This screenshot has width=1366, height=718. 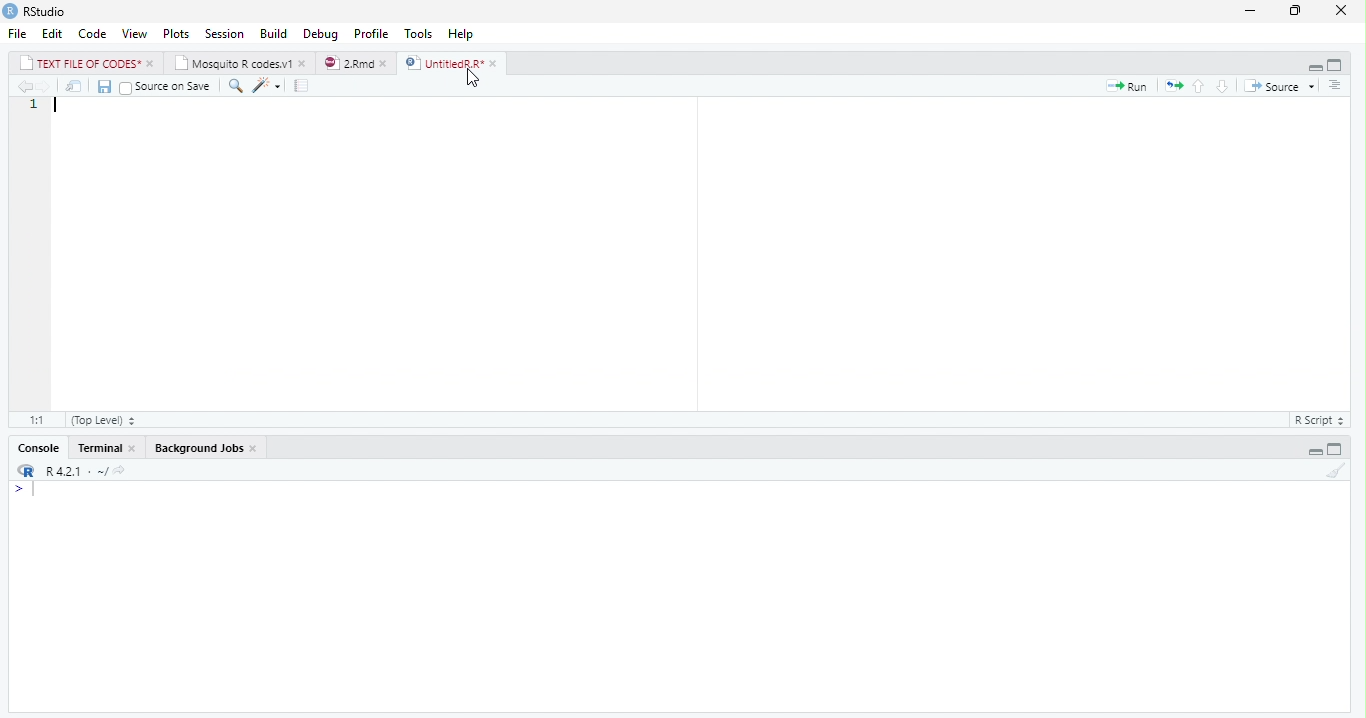 What do you see at coordinates (420, 34) in the screenshot?
I see `tools` at bounding box center [420, 34].